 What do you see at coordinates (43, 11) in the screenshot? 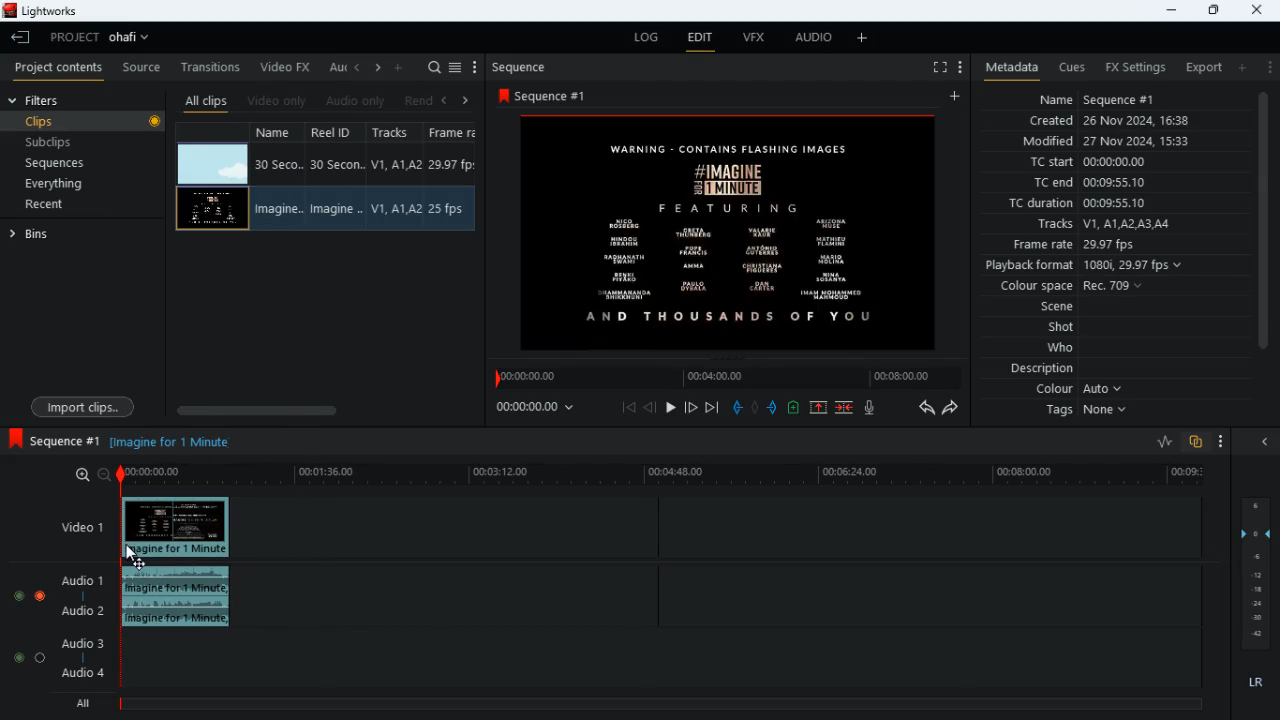
I see `lightworks` at bounding box center [43, 11].